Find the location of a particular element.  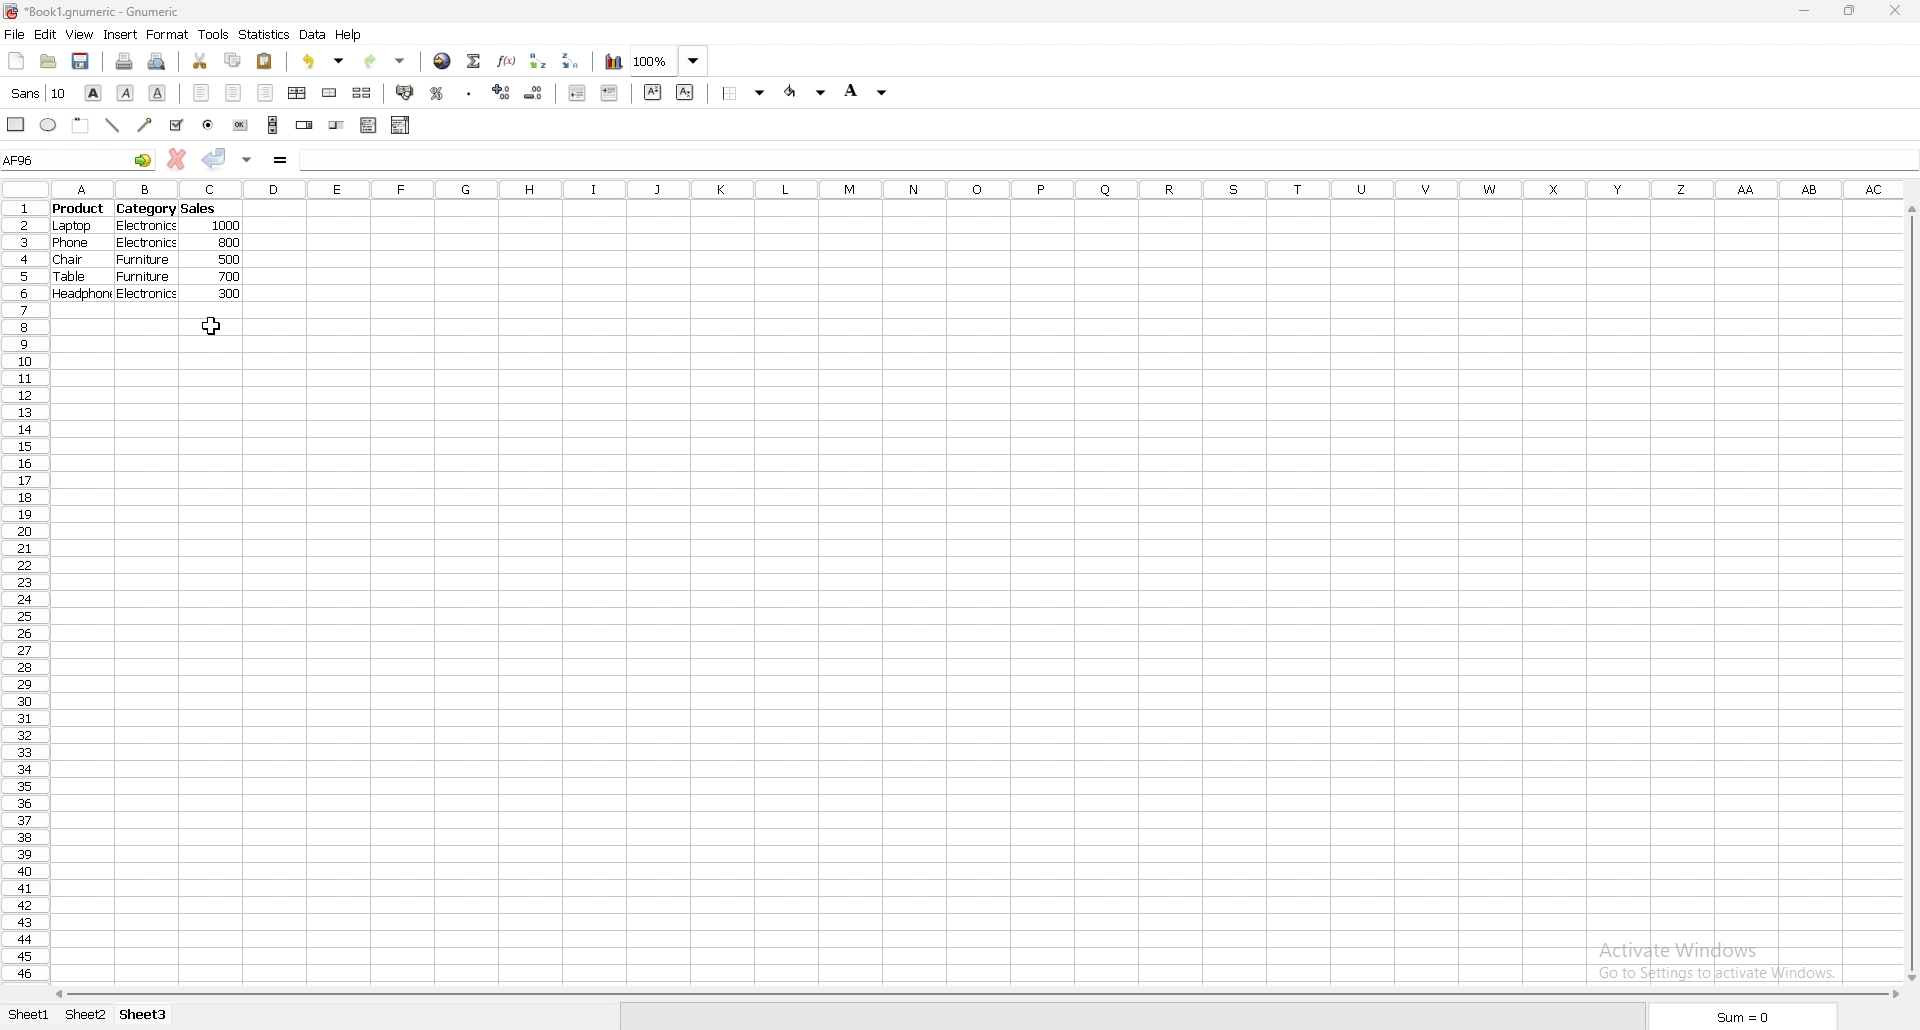

superscript is located at coordinates (653, 90).